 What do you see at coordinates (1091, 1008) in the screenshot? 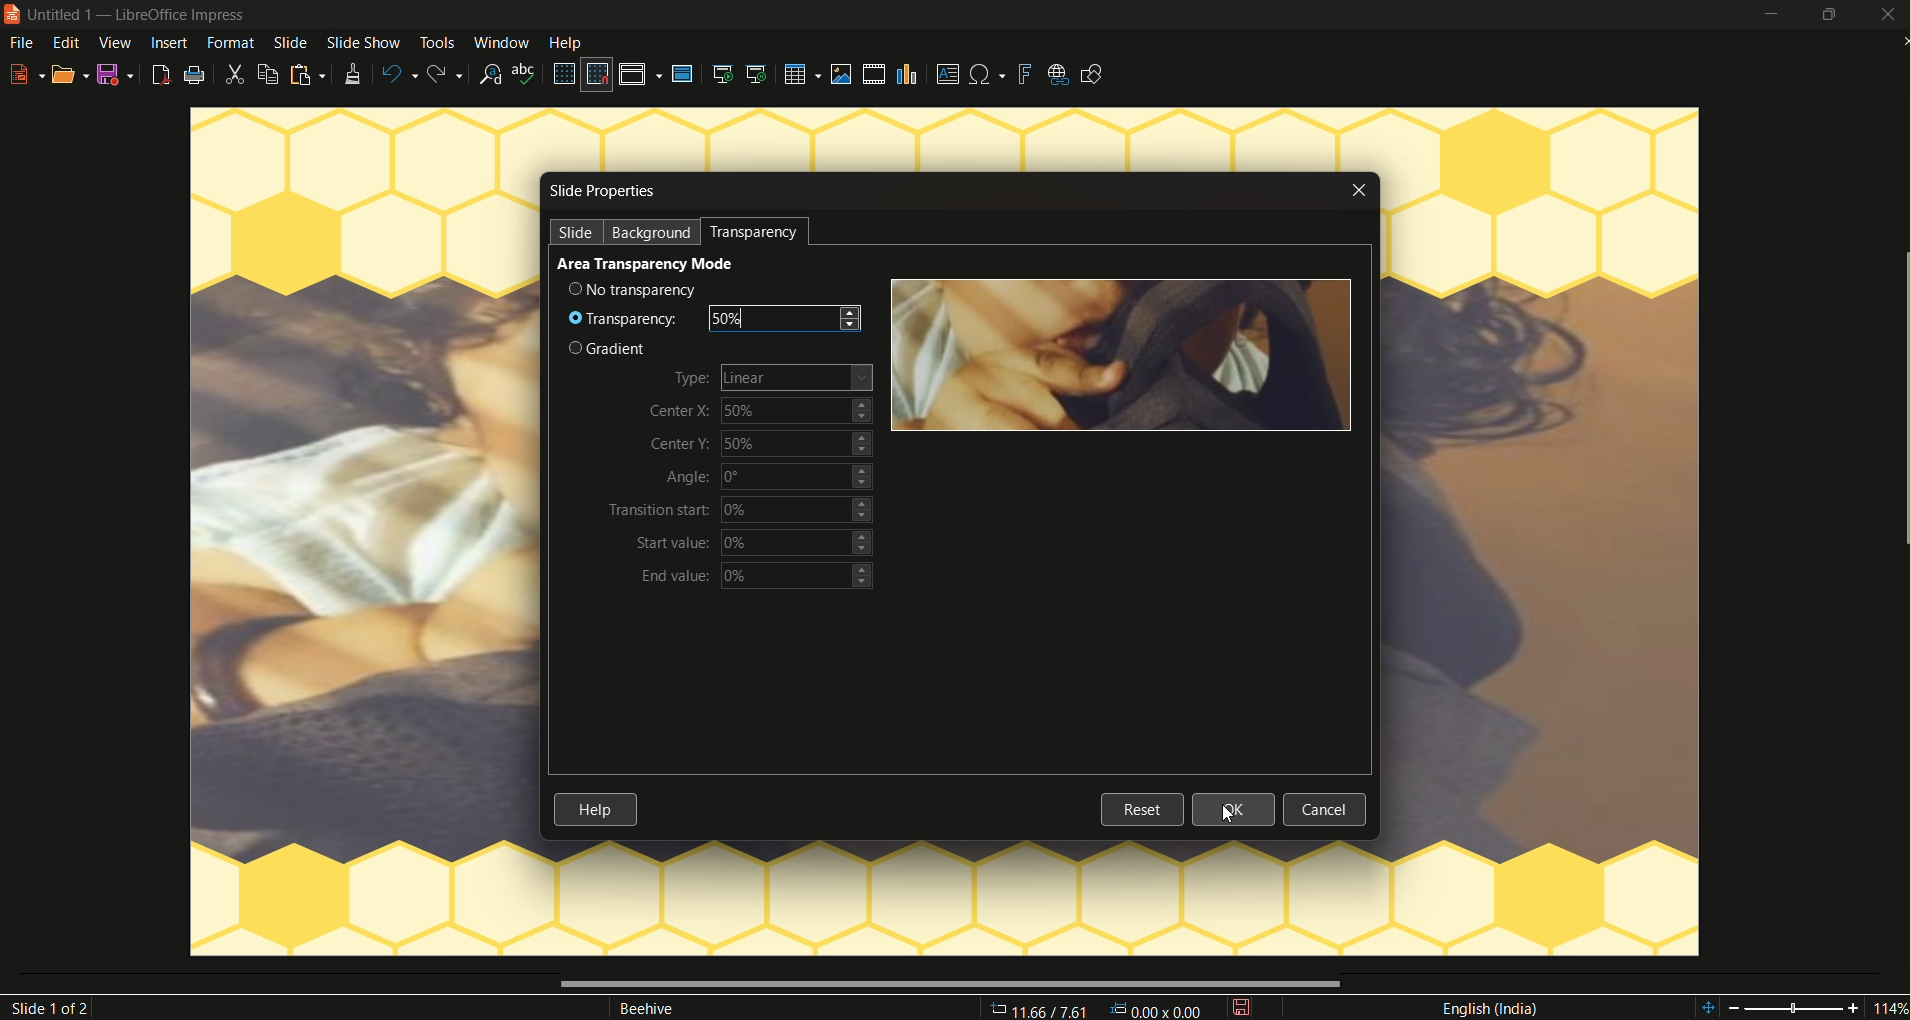
I see `11.66/7.61  00v 000` at bounding box center [1091, 1008].